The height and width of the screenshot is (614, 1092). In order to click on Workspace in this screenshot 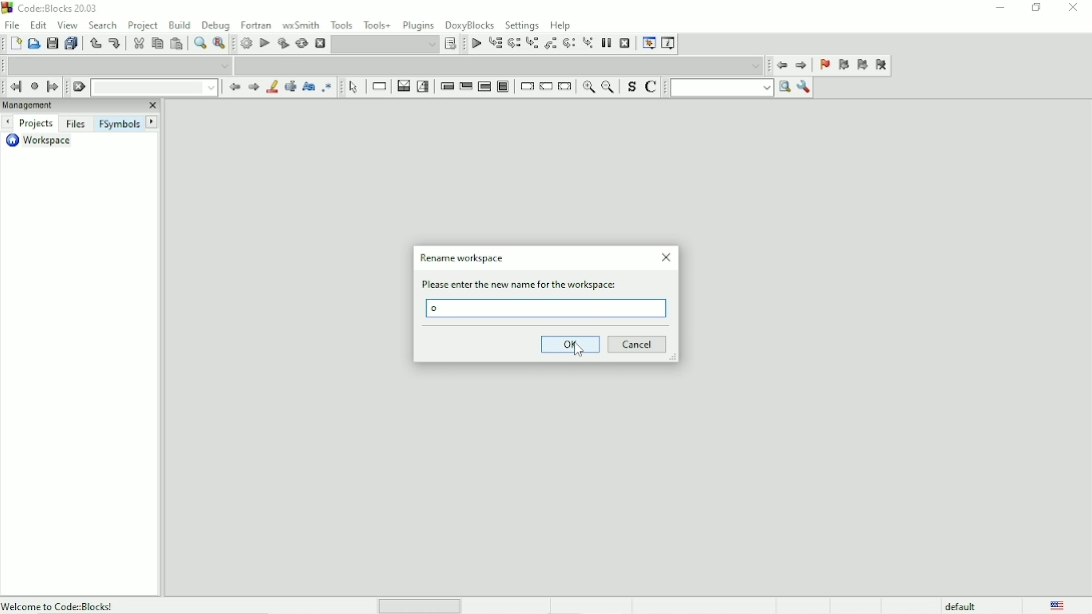, I will do `click(45, 143)`.